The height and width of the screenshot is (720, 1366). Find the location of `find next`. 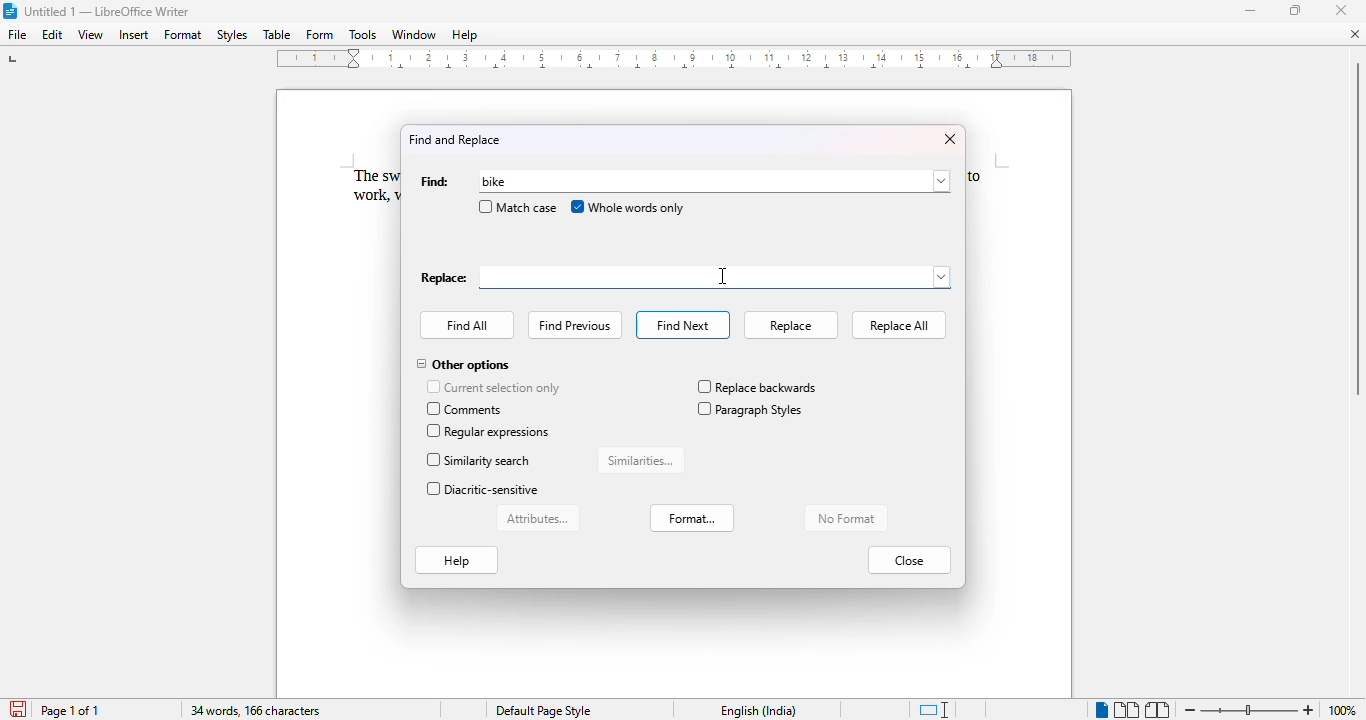

find next is located at coordinates (682, 325).